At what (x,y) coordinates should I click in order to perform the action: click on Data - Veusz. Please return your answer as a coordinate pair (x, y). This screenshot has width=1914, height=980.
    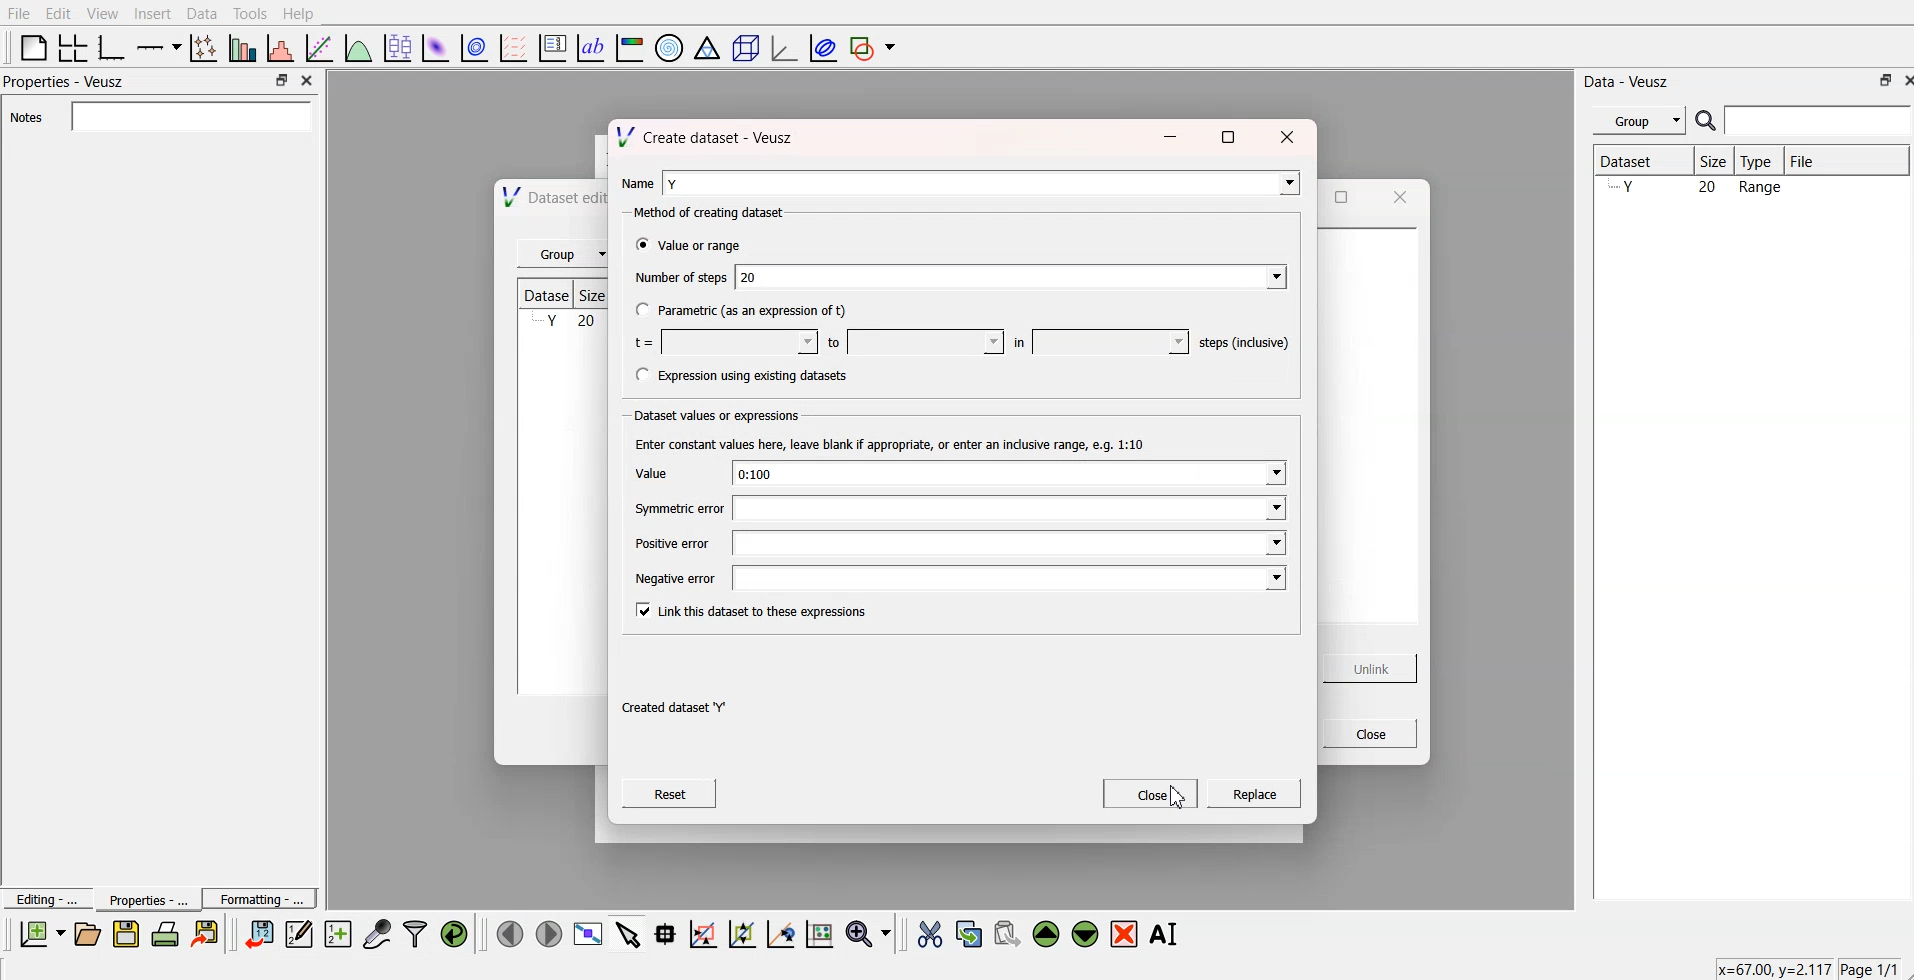
    Looking at the image, I should click on (1634, 80).